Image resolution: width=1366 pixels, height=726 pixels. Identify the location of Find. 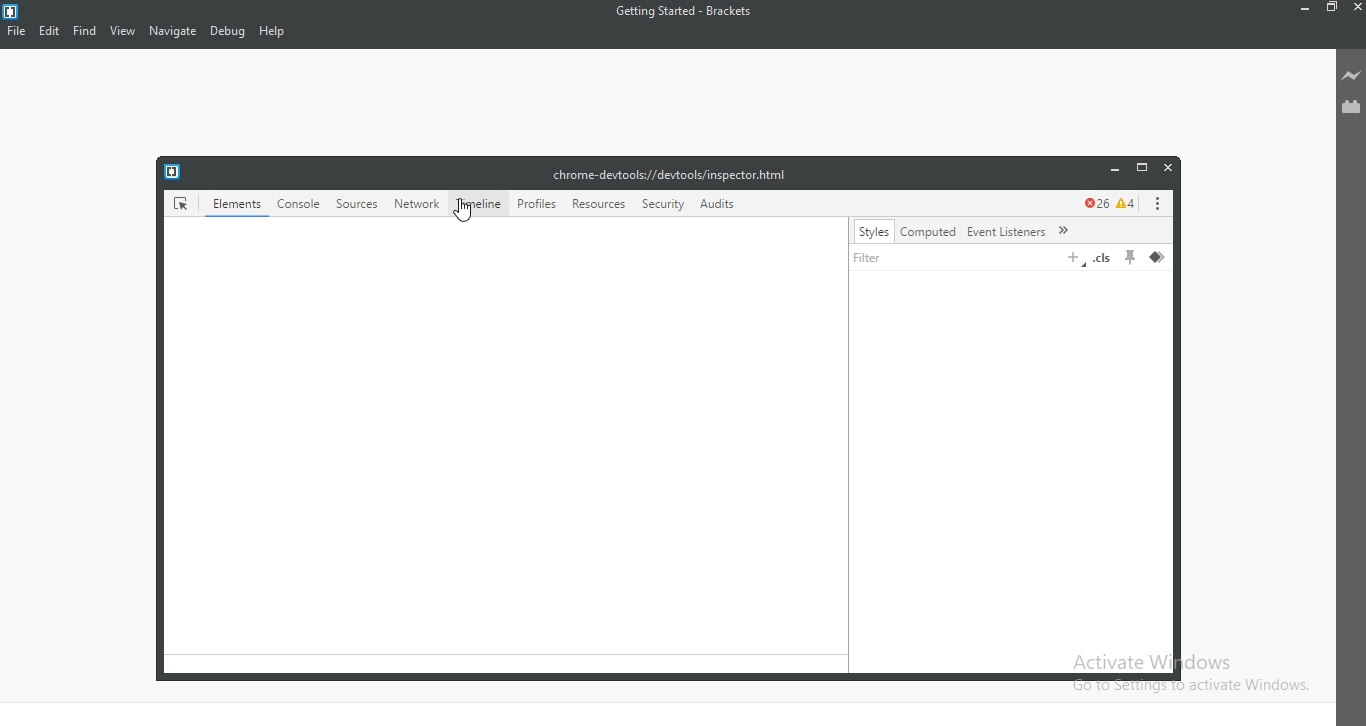
(86, 31).